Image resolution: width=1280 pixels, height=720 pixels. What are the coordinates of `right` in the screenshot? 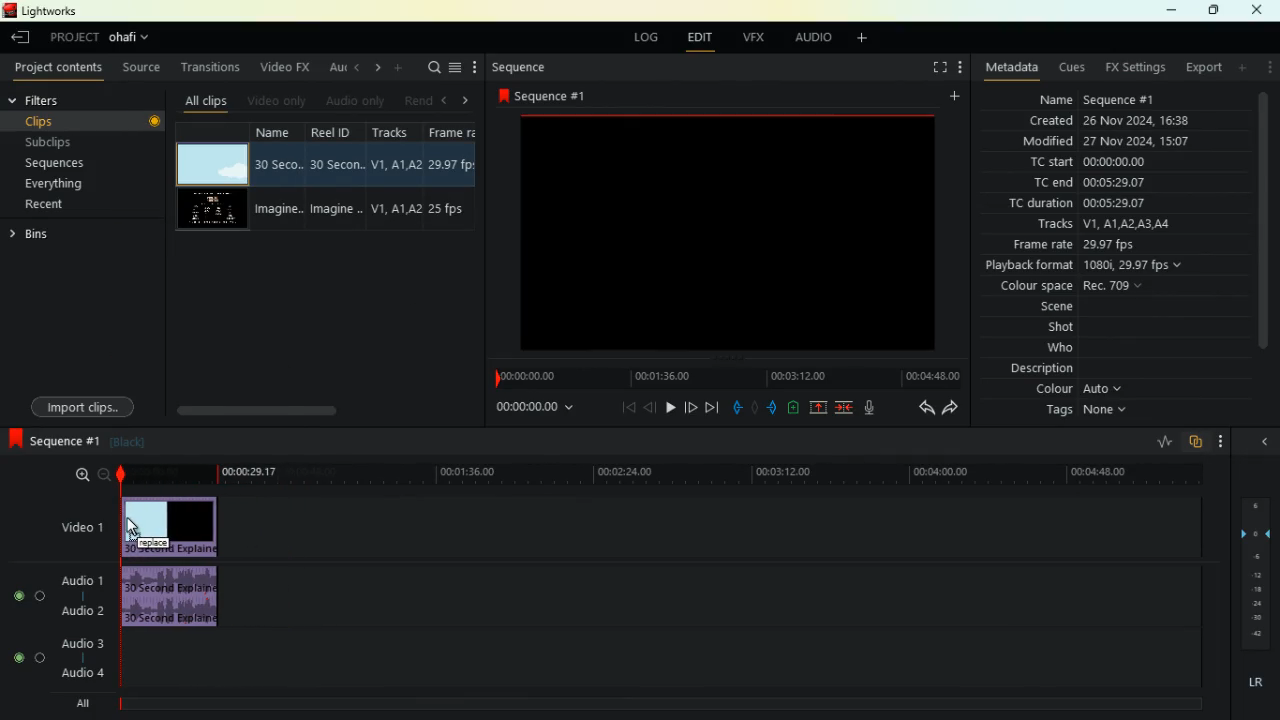 It's located at (468, 102).